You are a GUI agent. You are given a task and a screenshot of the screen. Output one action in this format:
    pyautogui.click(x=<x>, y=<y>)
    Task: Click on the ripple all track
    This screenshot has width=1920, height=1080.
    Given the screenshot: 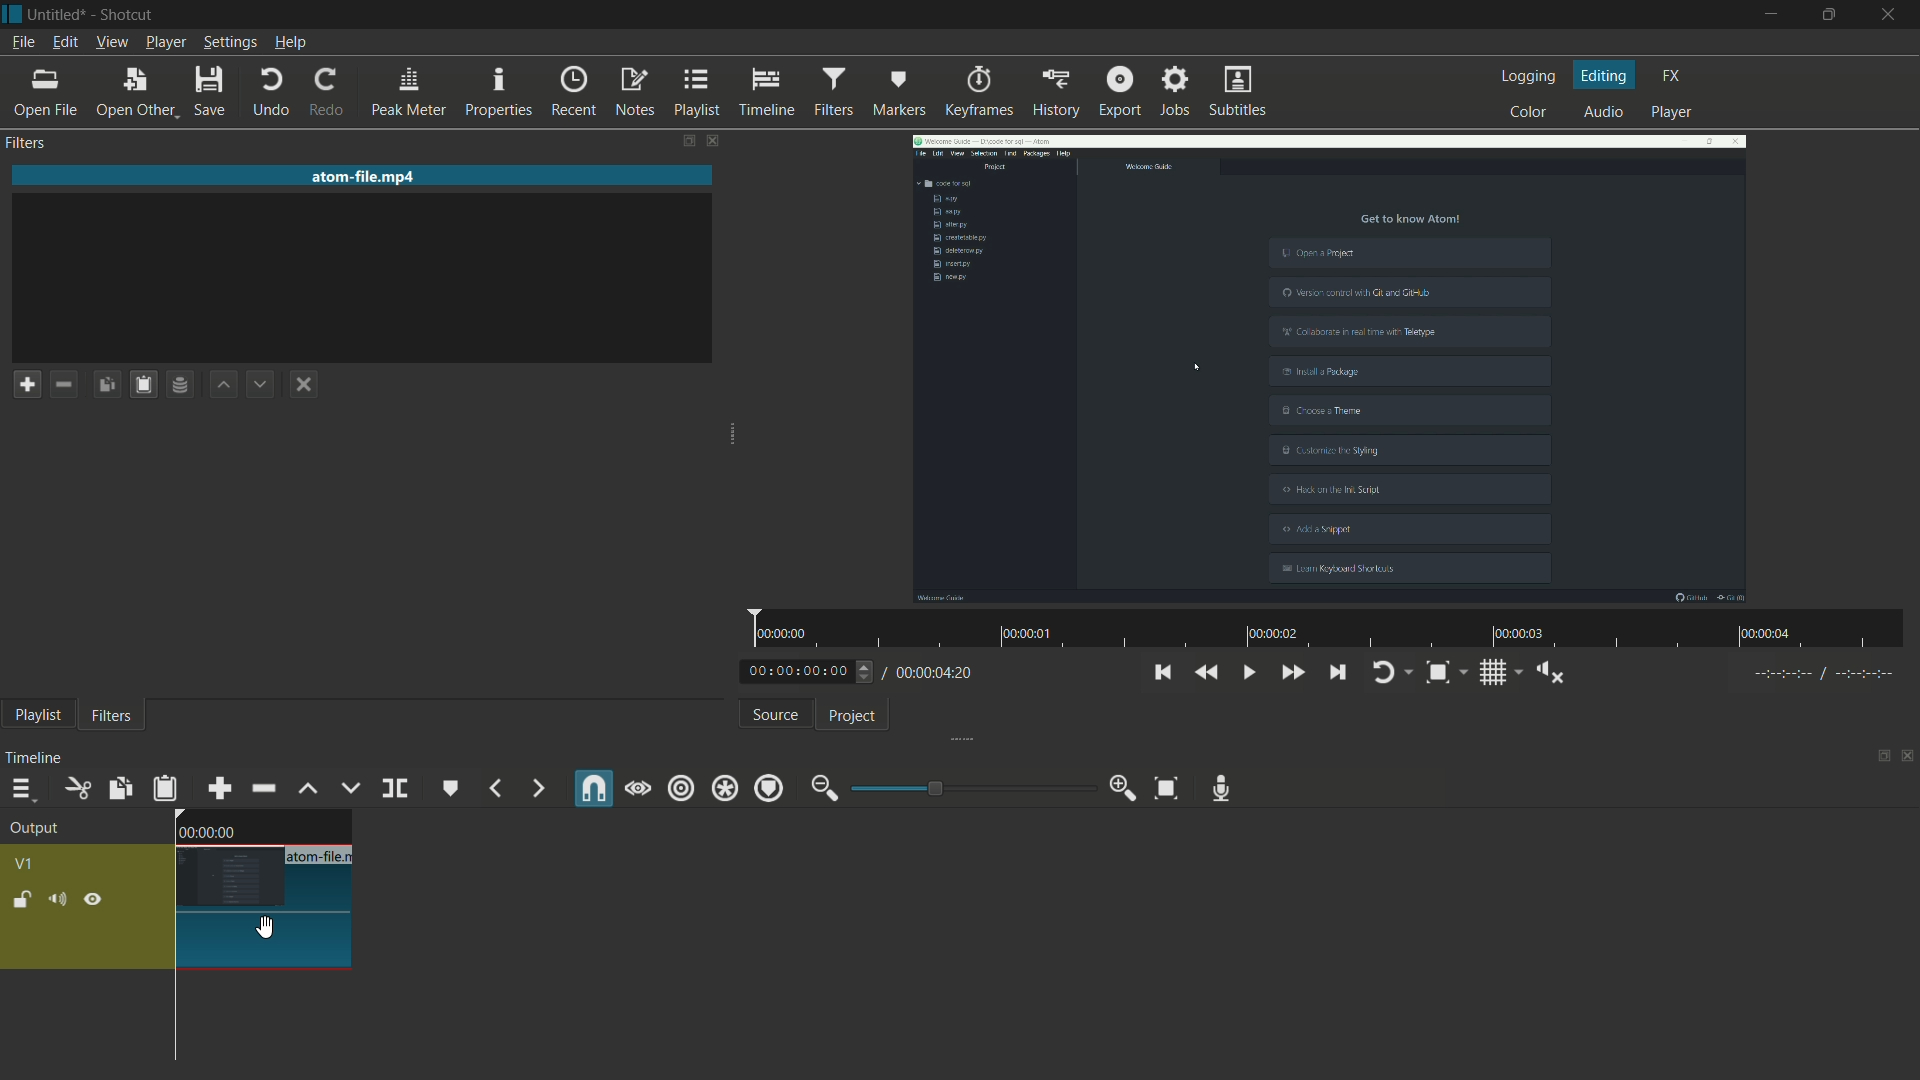 What is the action you would take?
    pyautogui.click(x=727, y=787)
    